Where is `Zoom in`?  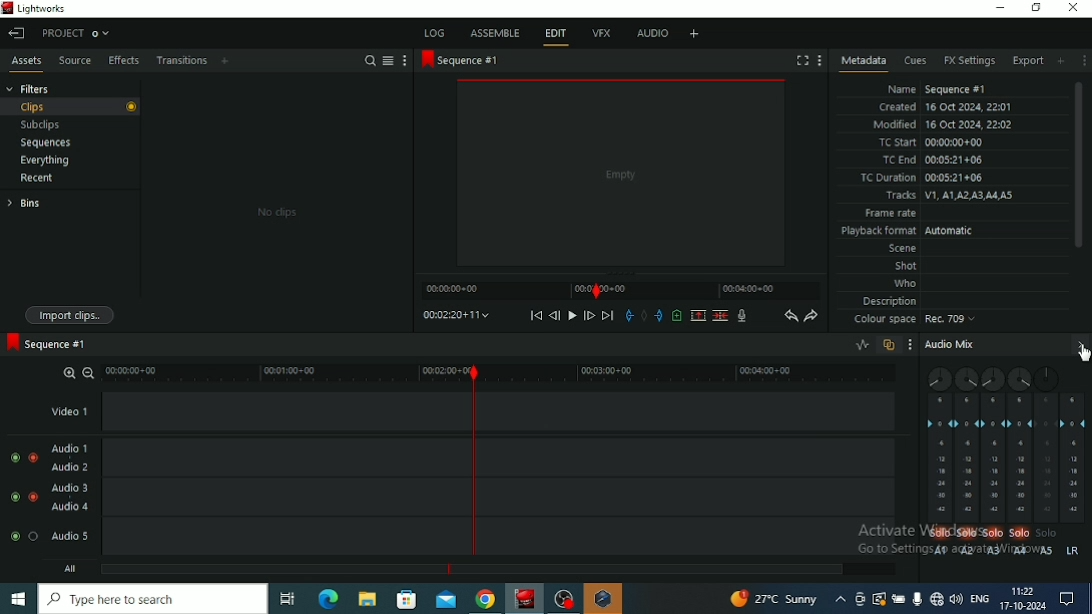 Zoom in is located at coordinates (68, 372).